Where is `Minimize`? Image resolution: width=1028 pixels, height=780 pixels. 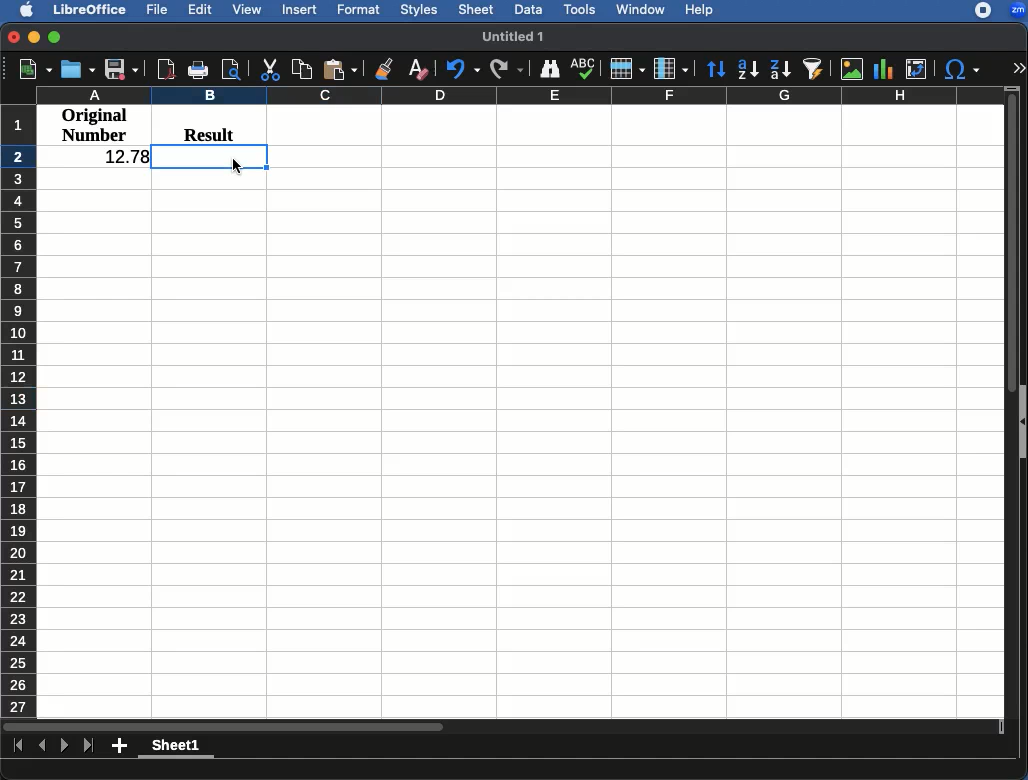 Minimize is located at coordinates (35, 39).